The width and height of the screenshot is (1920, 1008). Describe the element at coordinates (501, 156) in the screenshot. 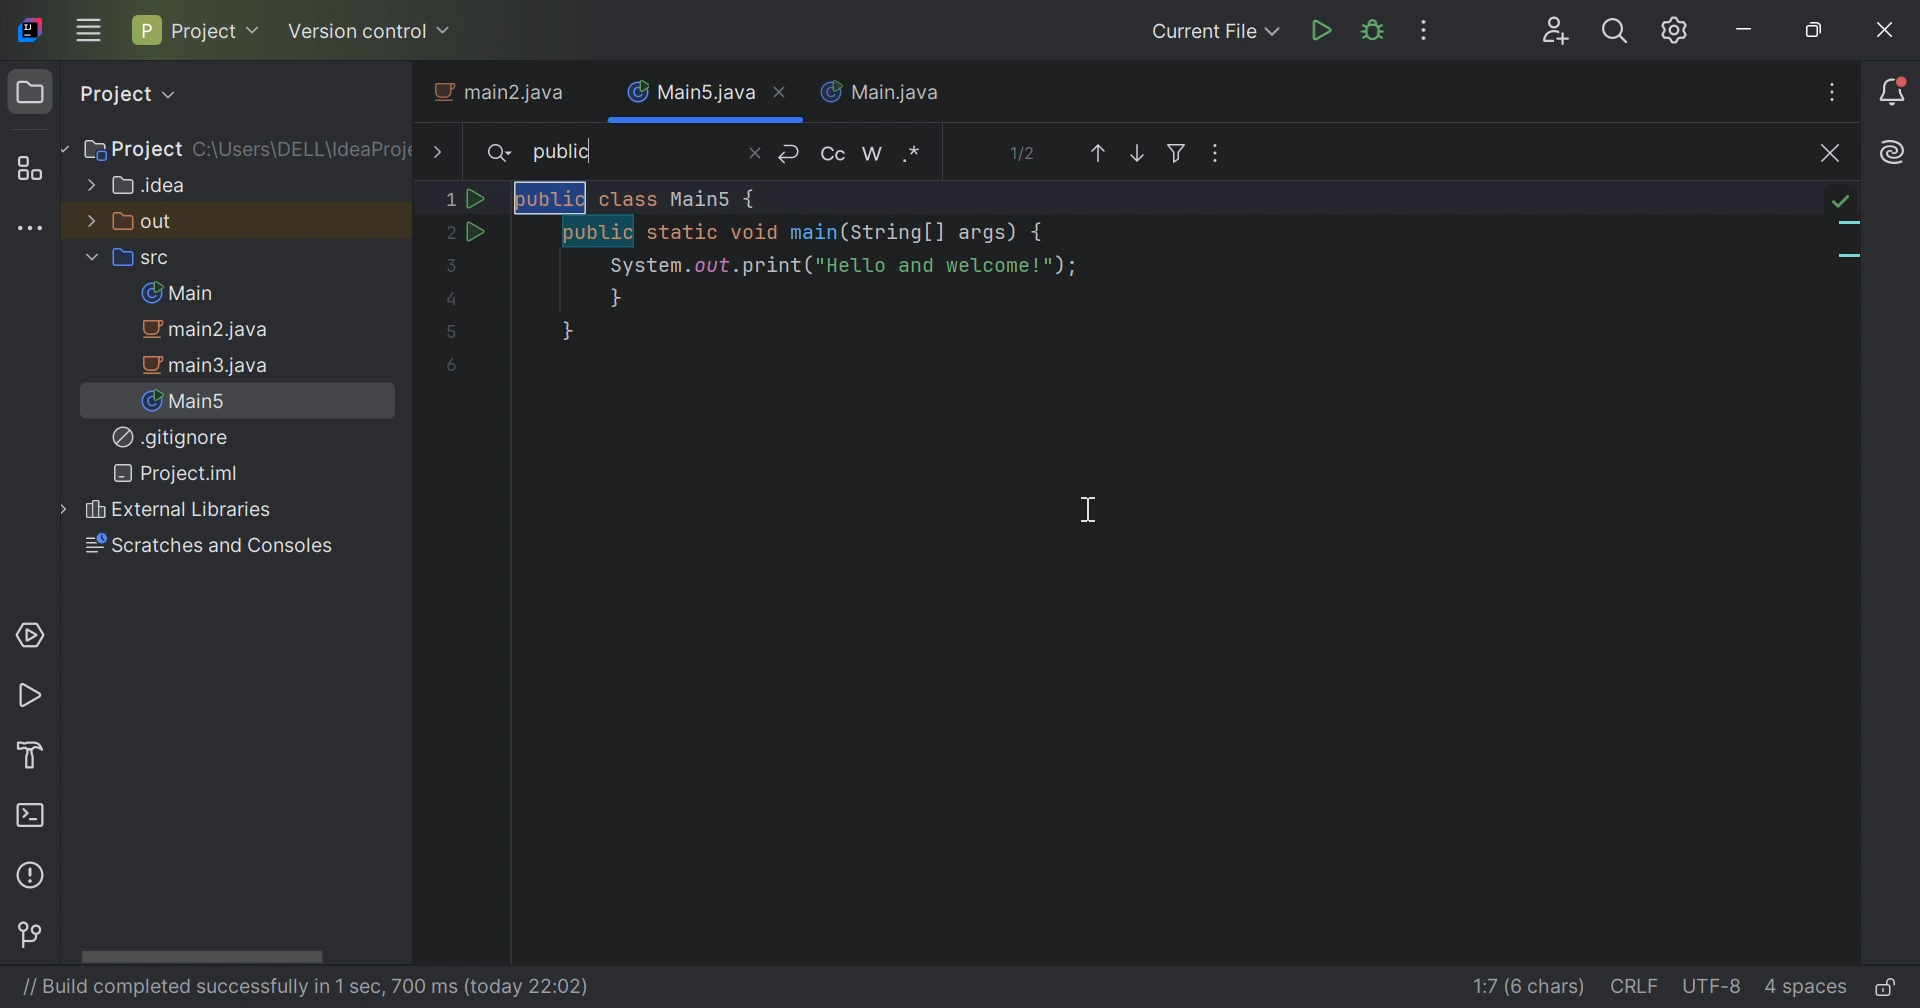

I see `Search icon` at that location.